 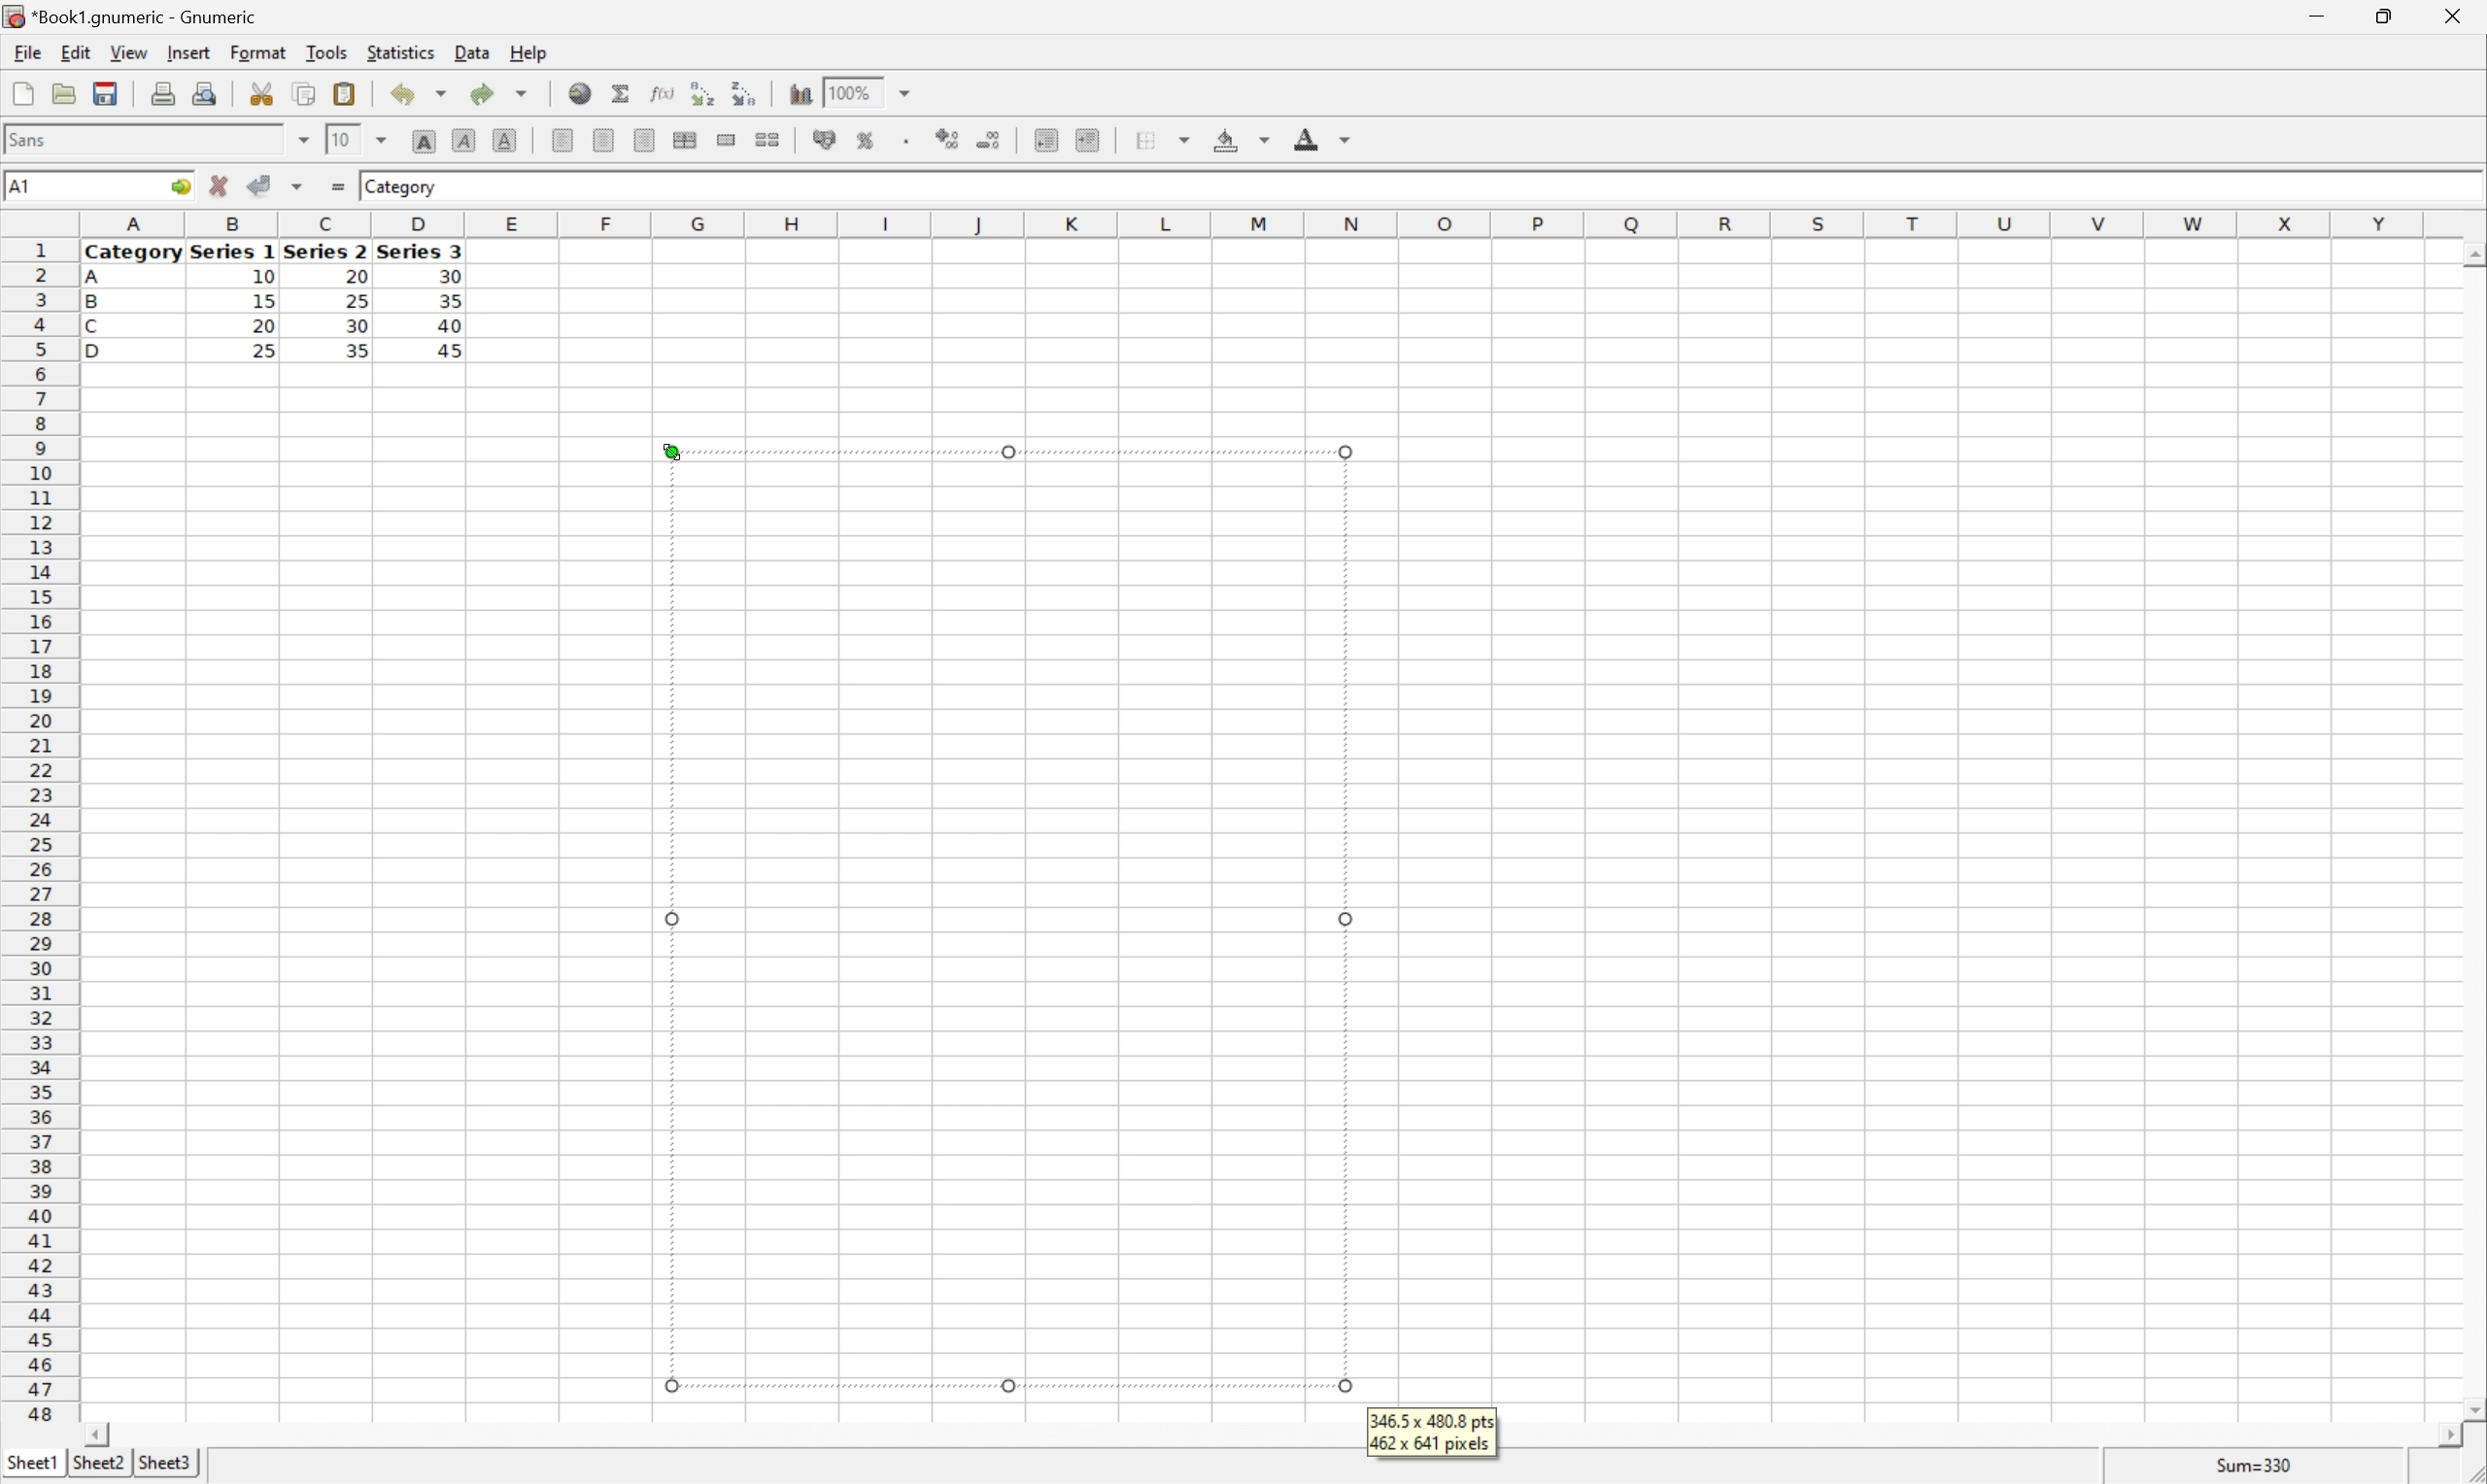 I want to click on Print current file, so click(x=163, y=96).